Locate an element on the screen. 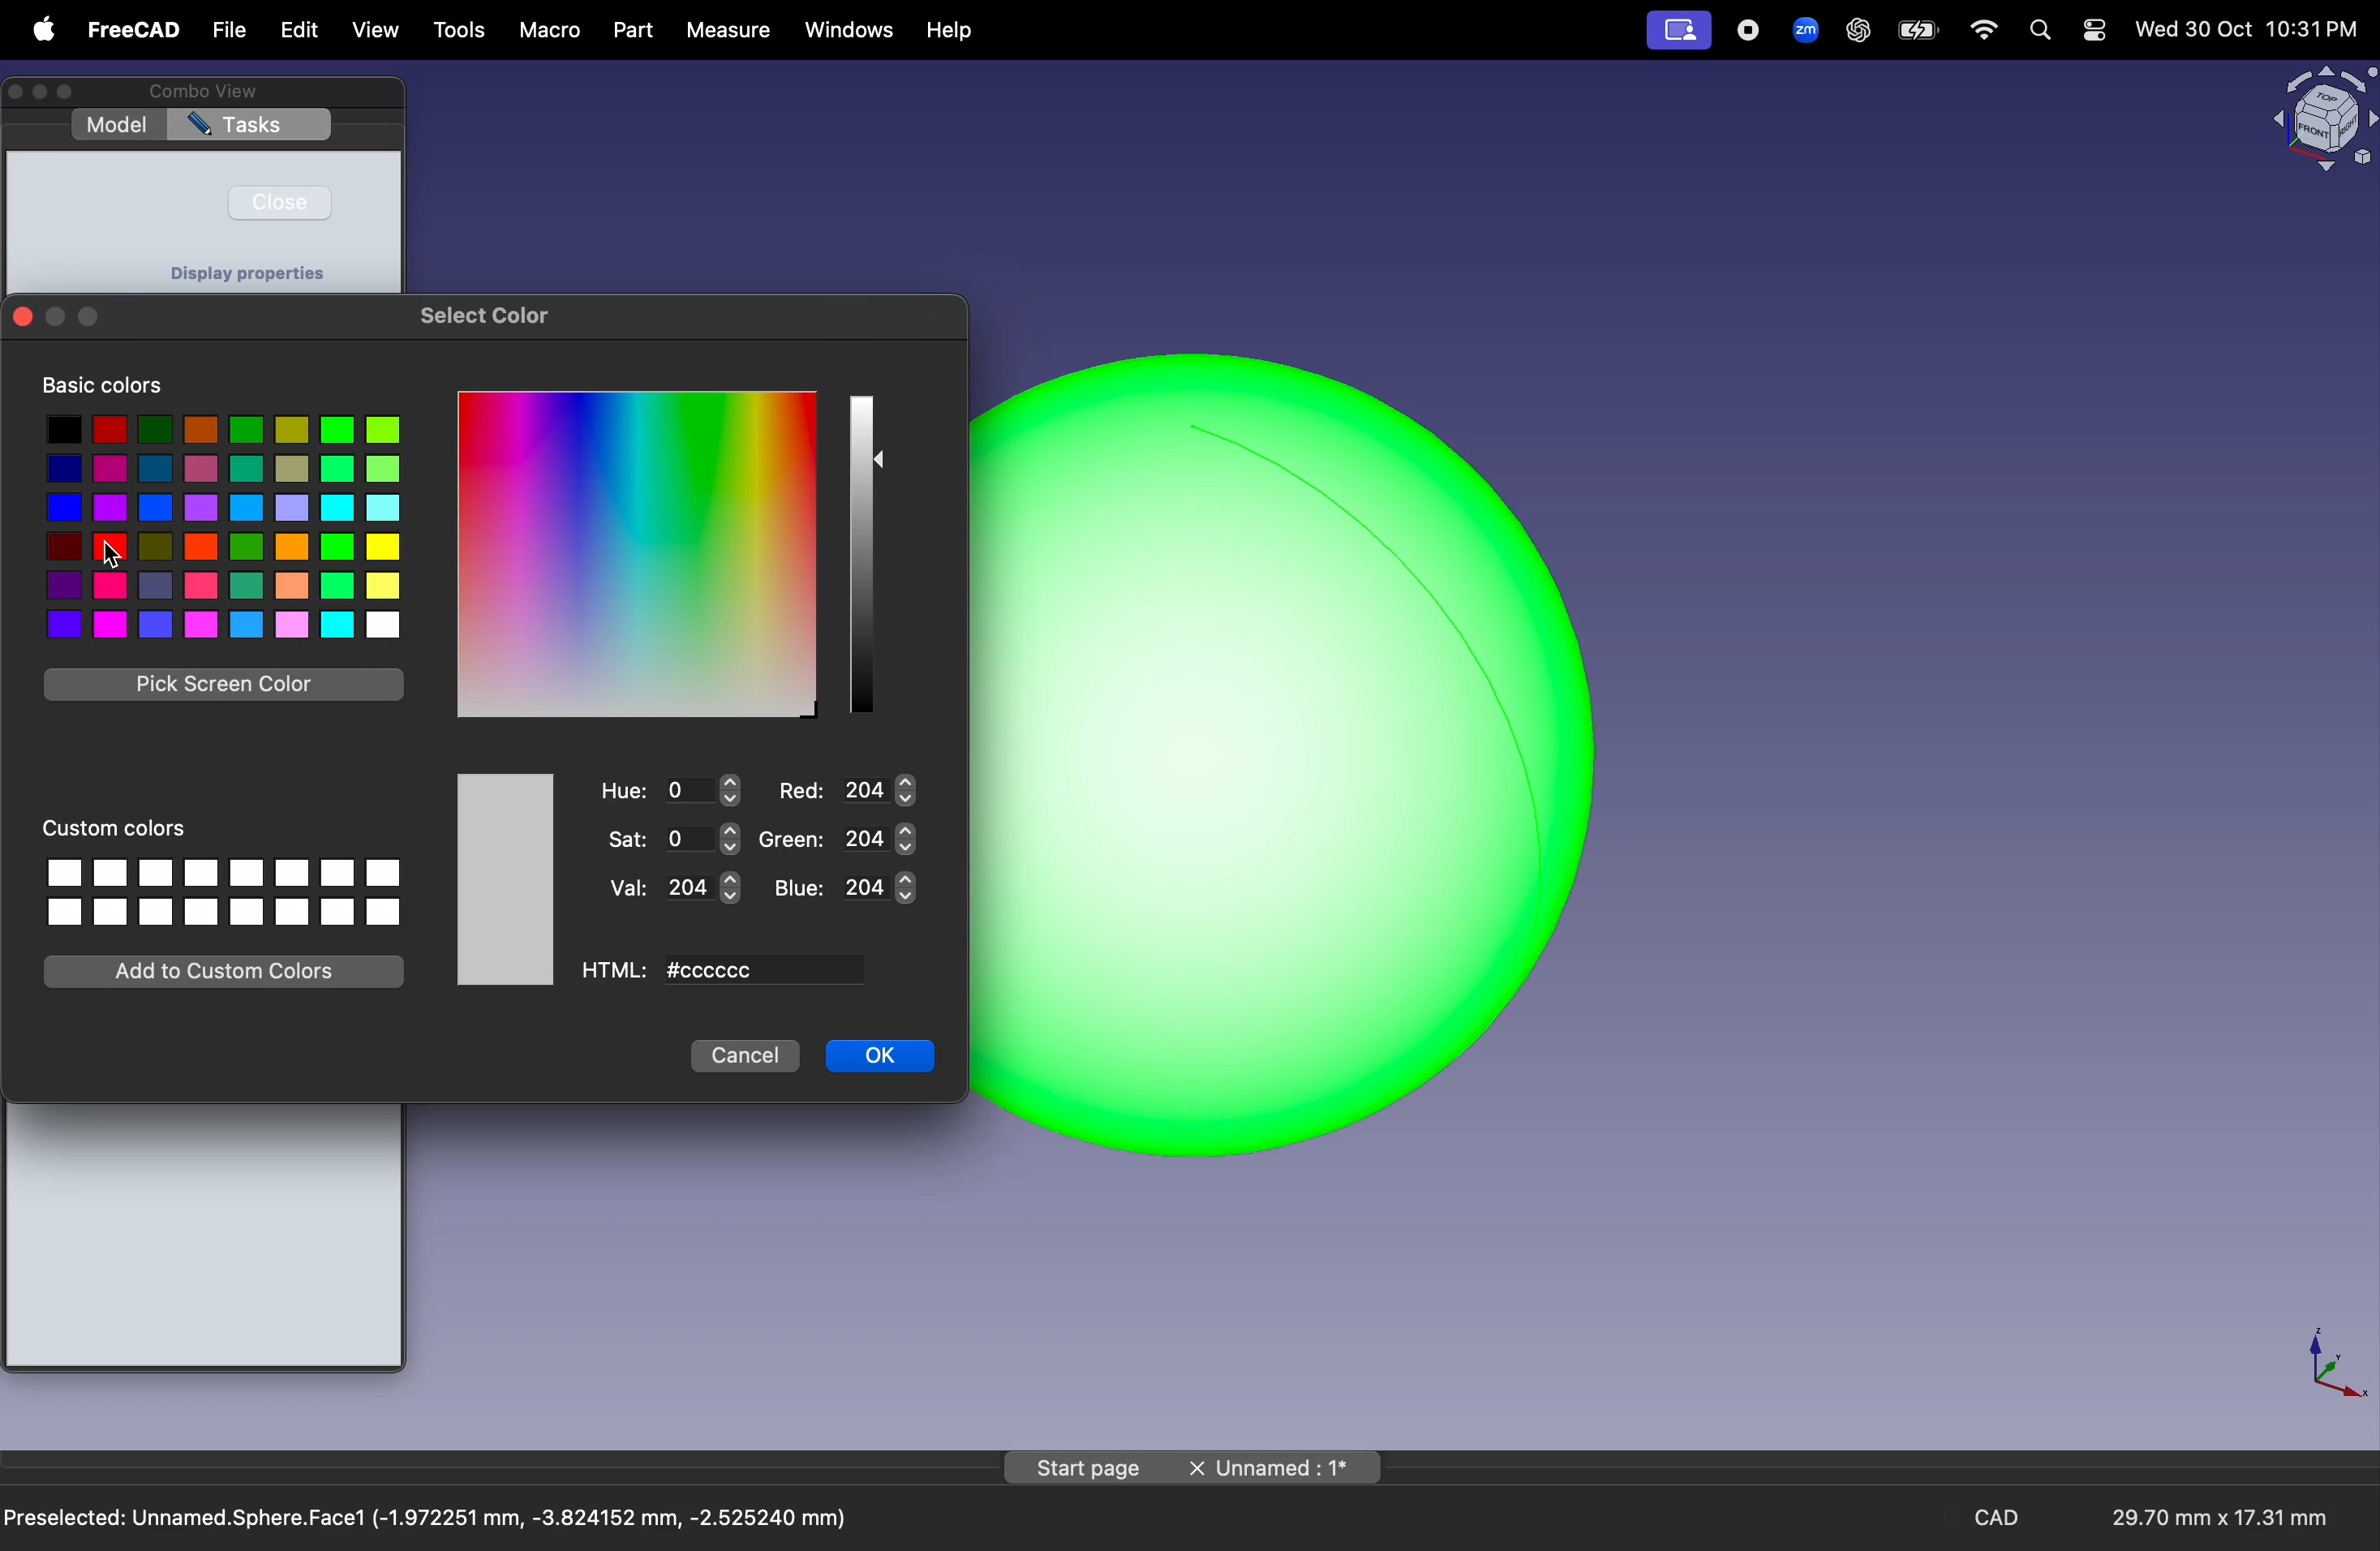 This screenshot has height=1551, width=2380. cancel  is located at coordinates (744, 1056).